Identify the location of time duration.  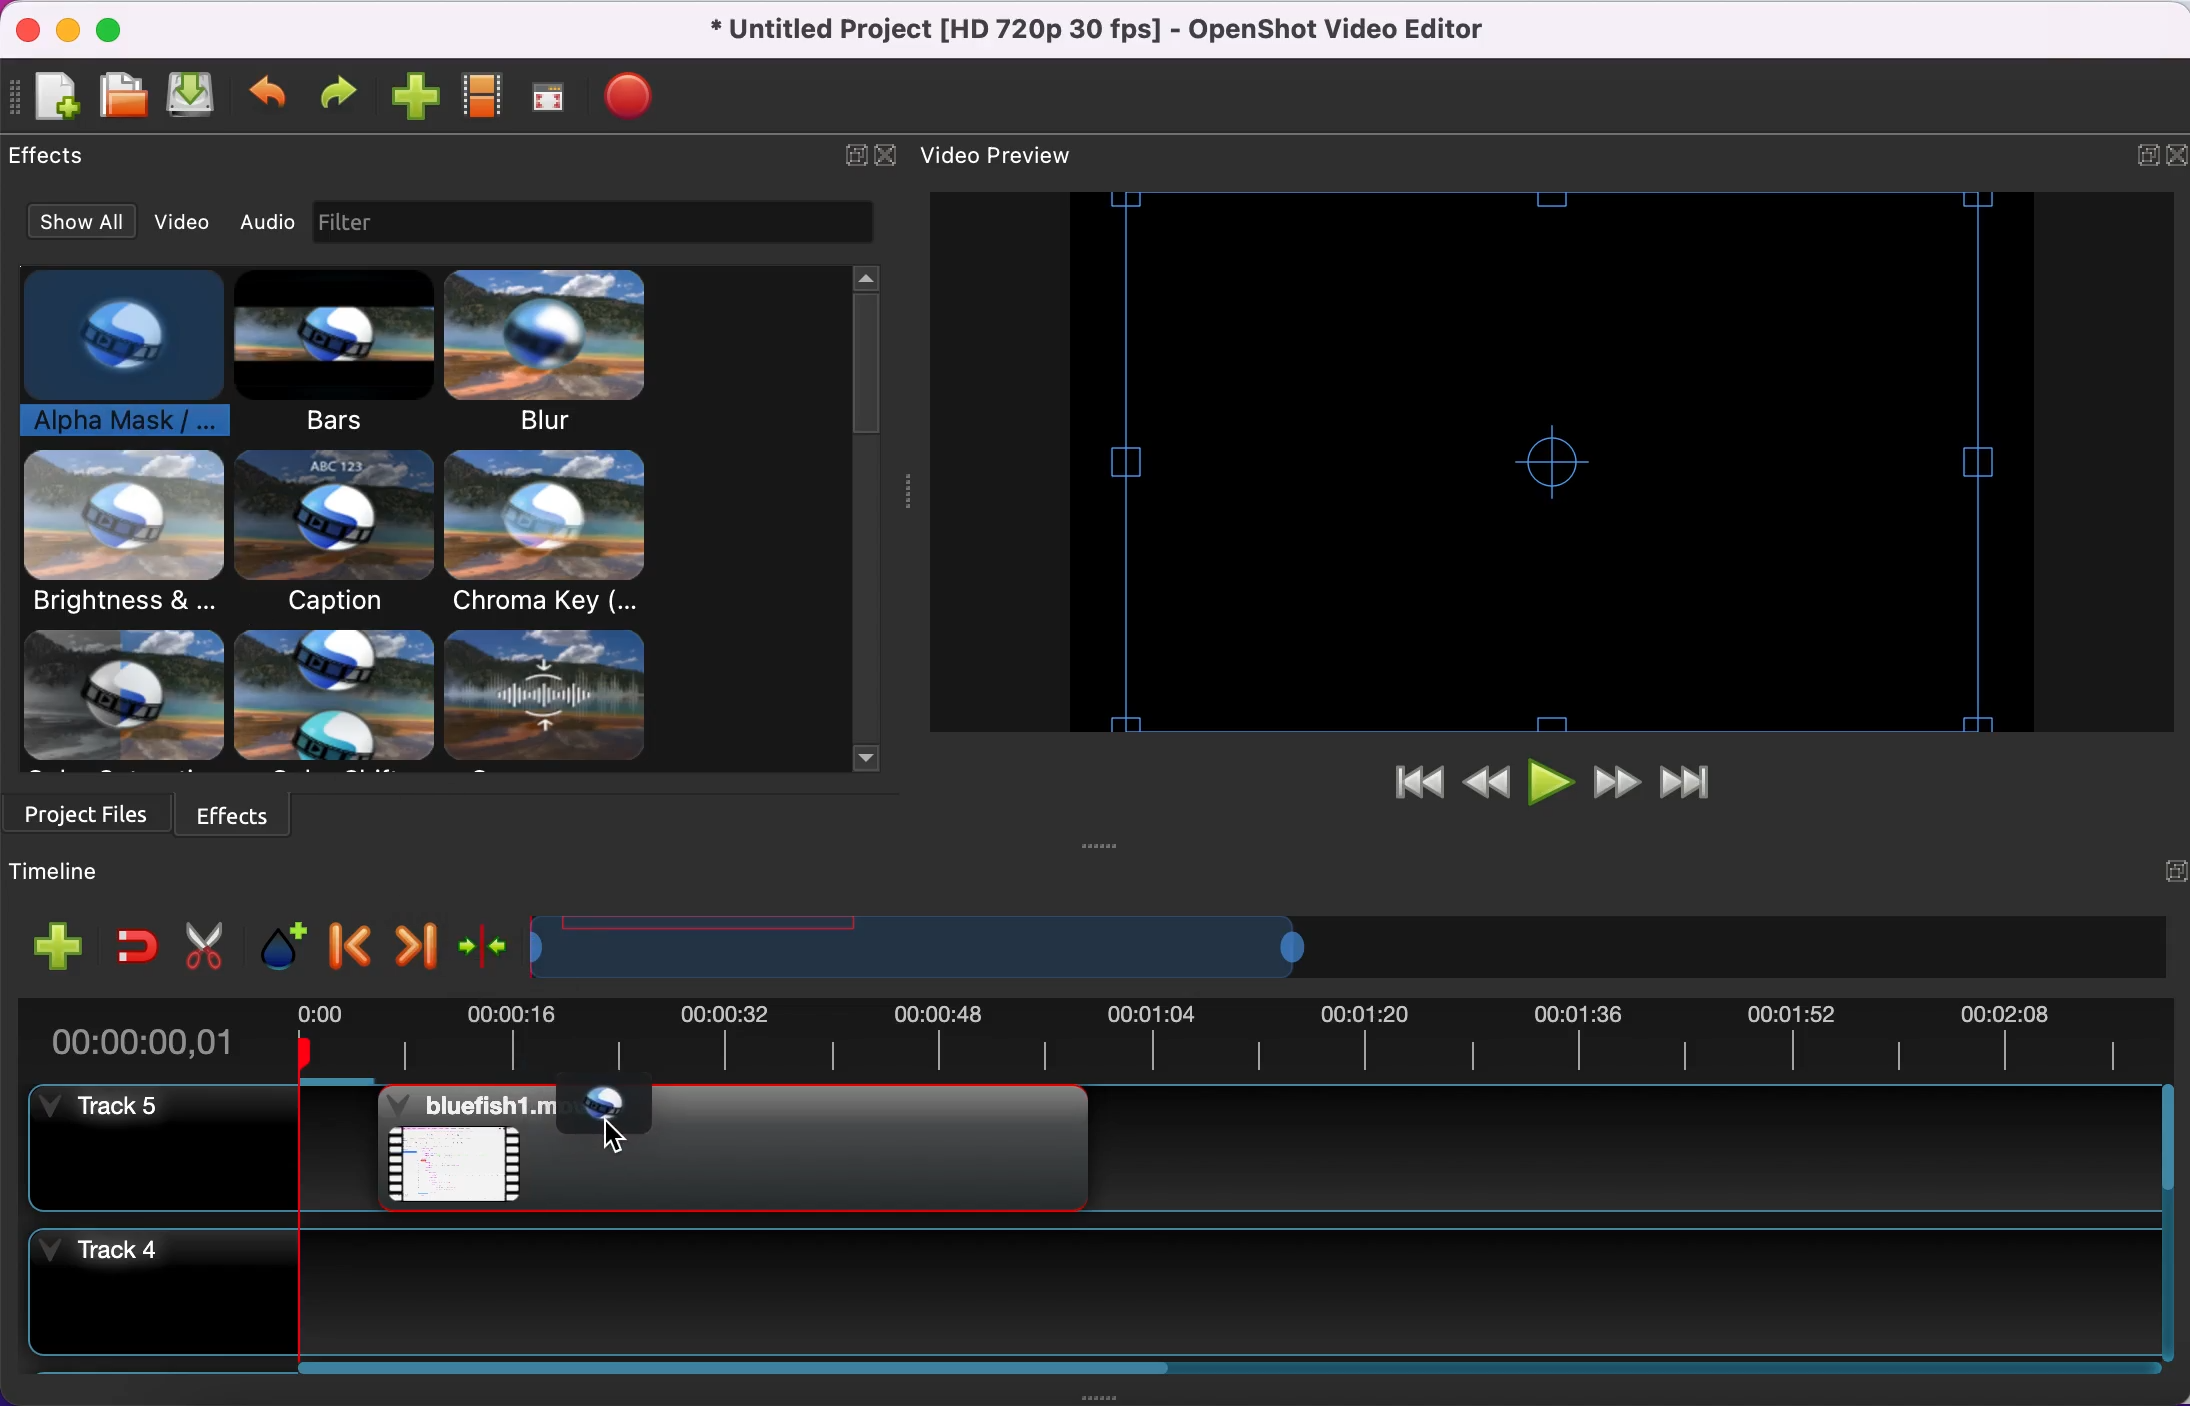
(1087, 1042).